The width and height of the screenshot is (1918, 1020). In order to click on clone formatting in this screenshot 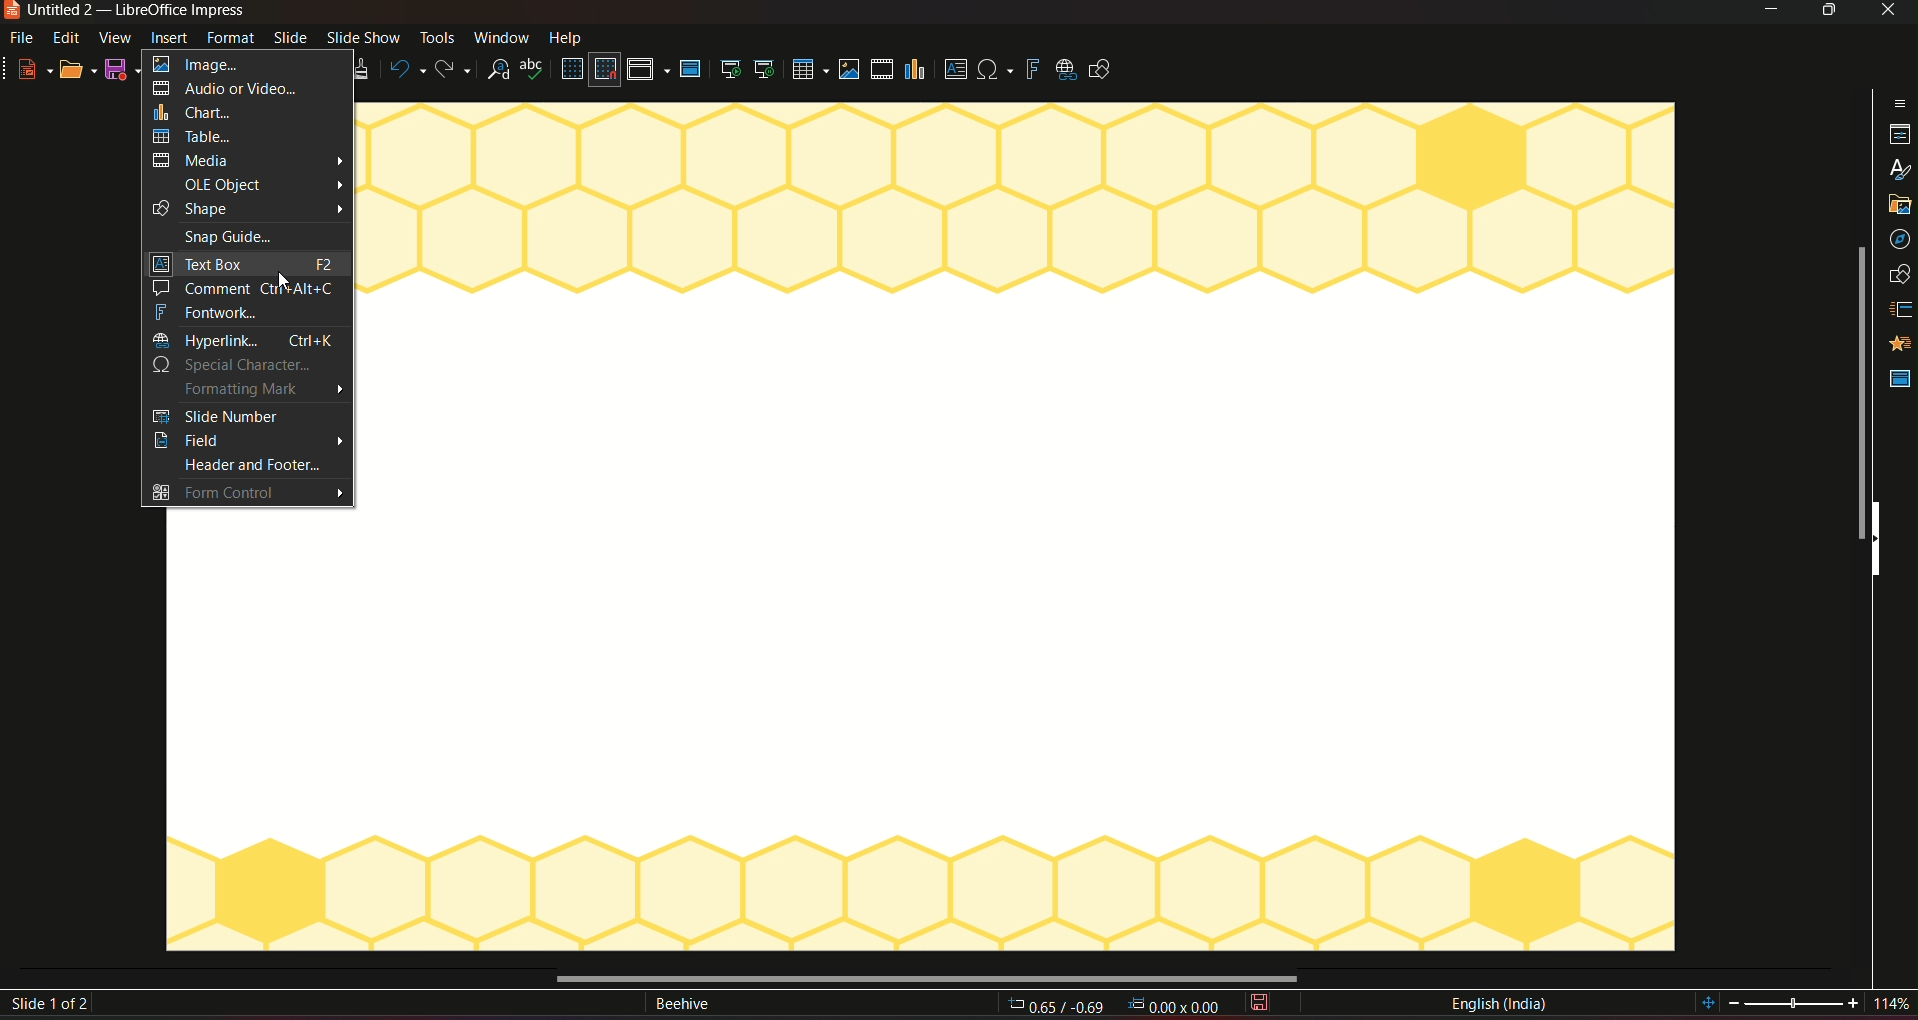, I will do `click(365, 70)`.